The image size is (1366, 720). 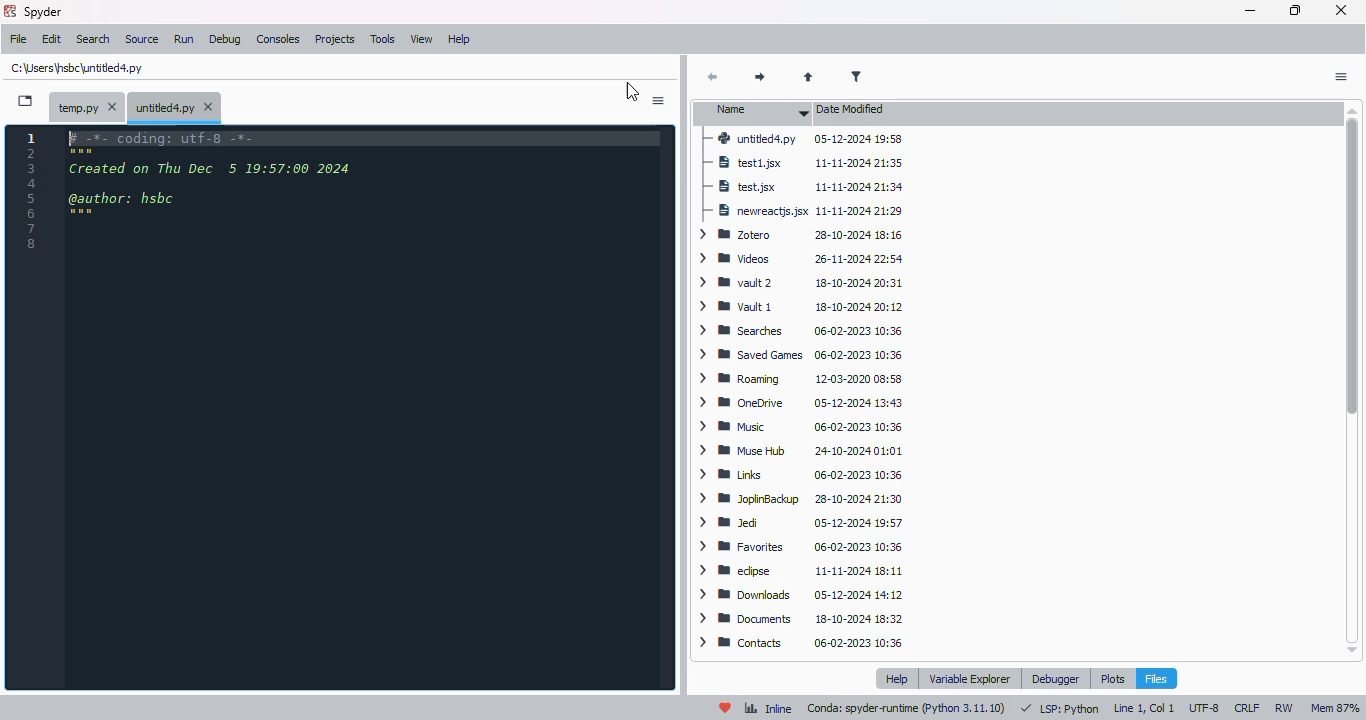 What do you see at coordinates (801, 598) in the screenshot?
I see `Favorites` at bounding box center [801, 598].